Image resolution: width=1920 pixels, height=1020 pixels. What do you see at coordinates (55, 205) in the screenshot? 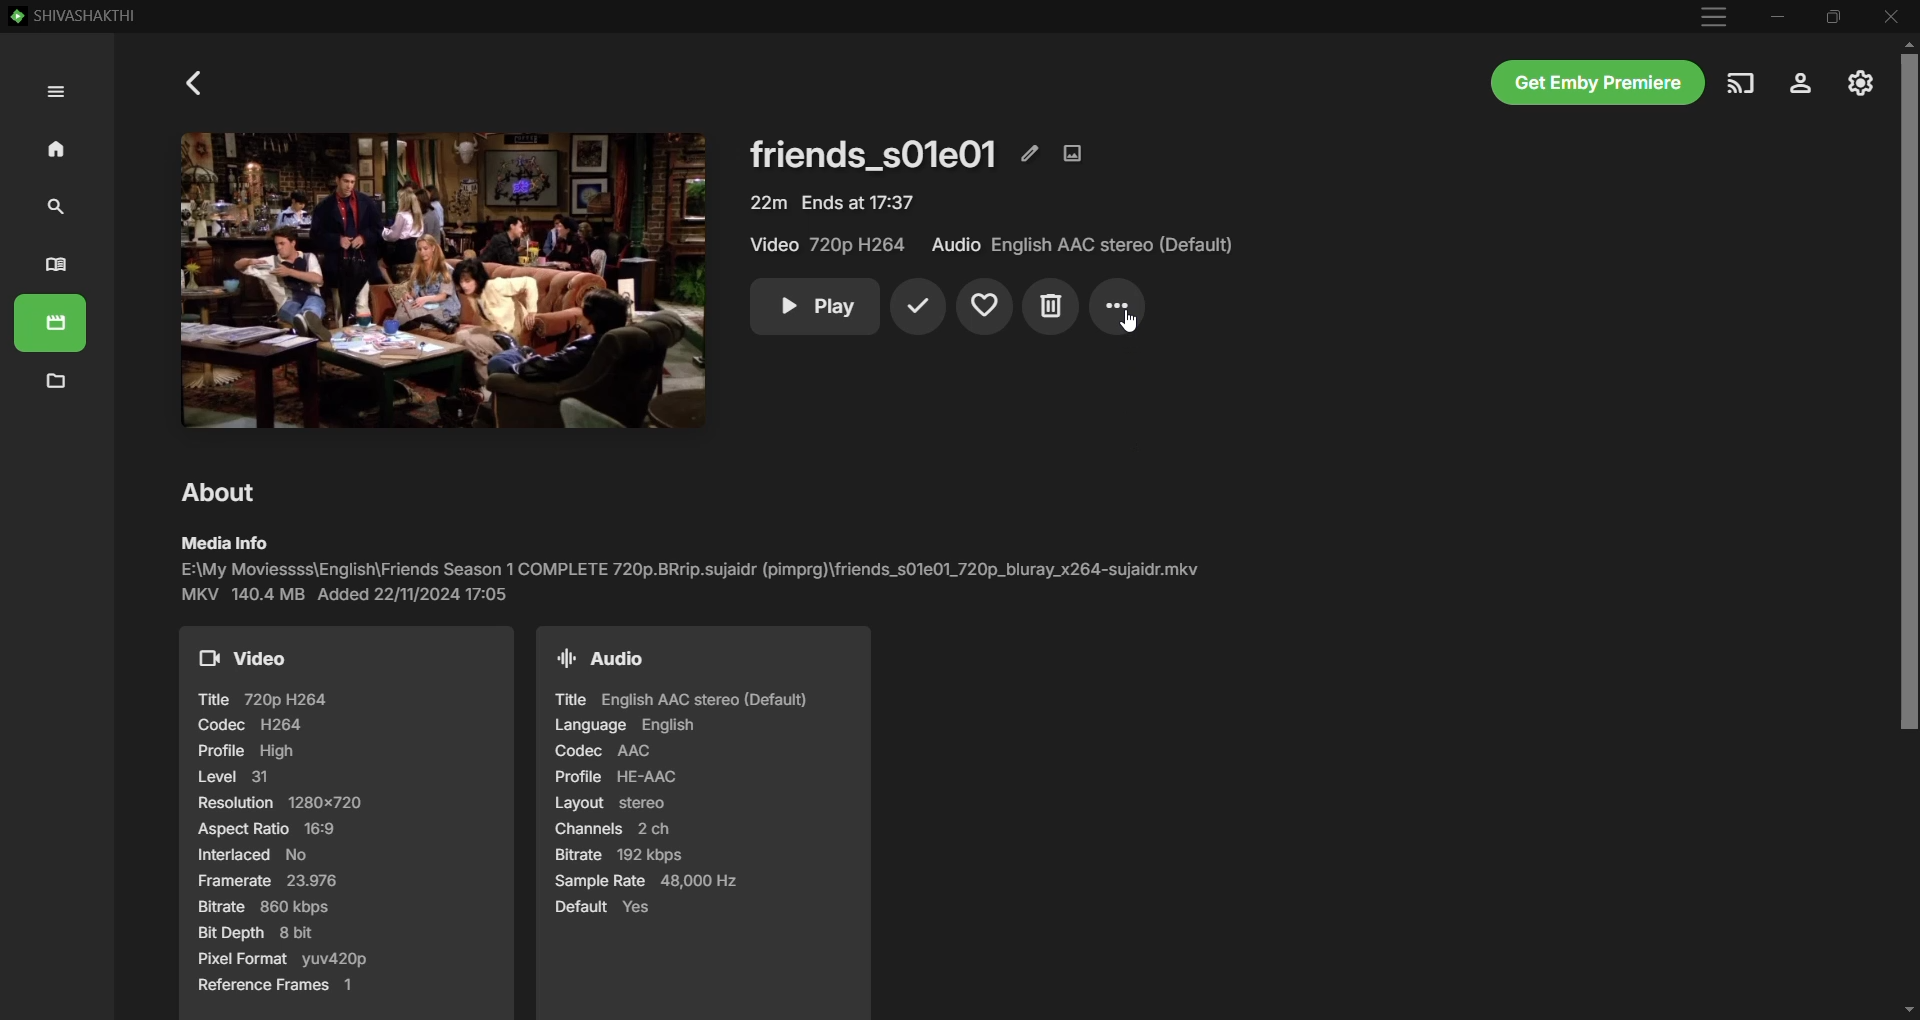
I see `` at bounding box center [55, 205].